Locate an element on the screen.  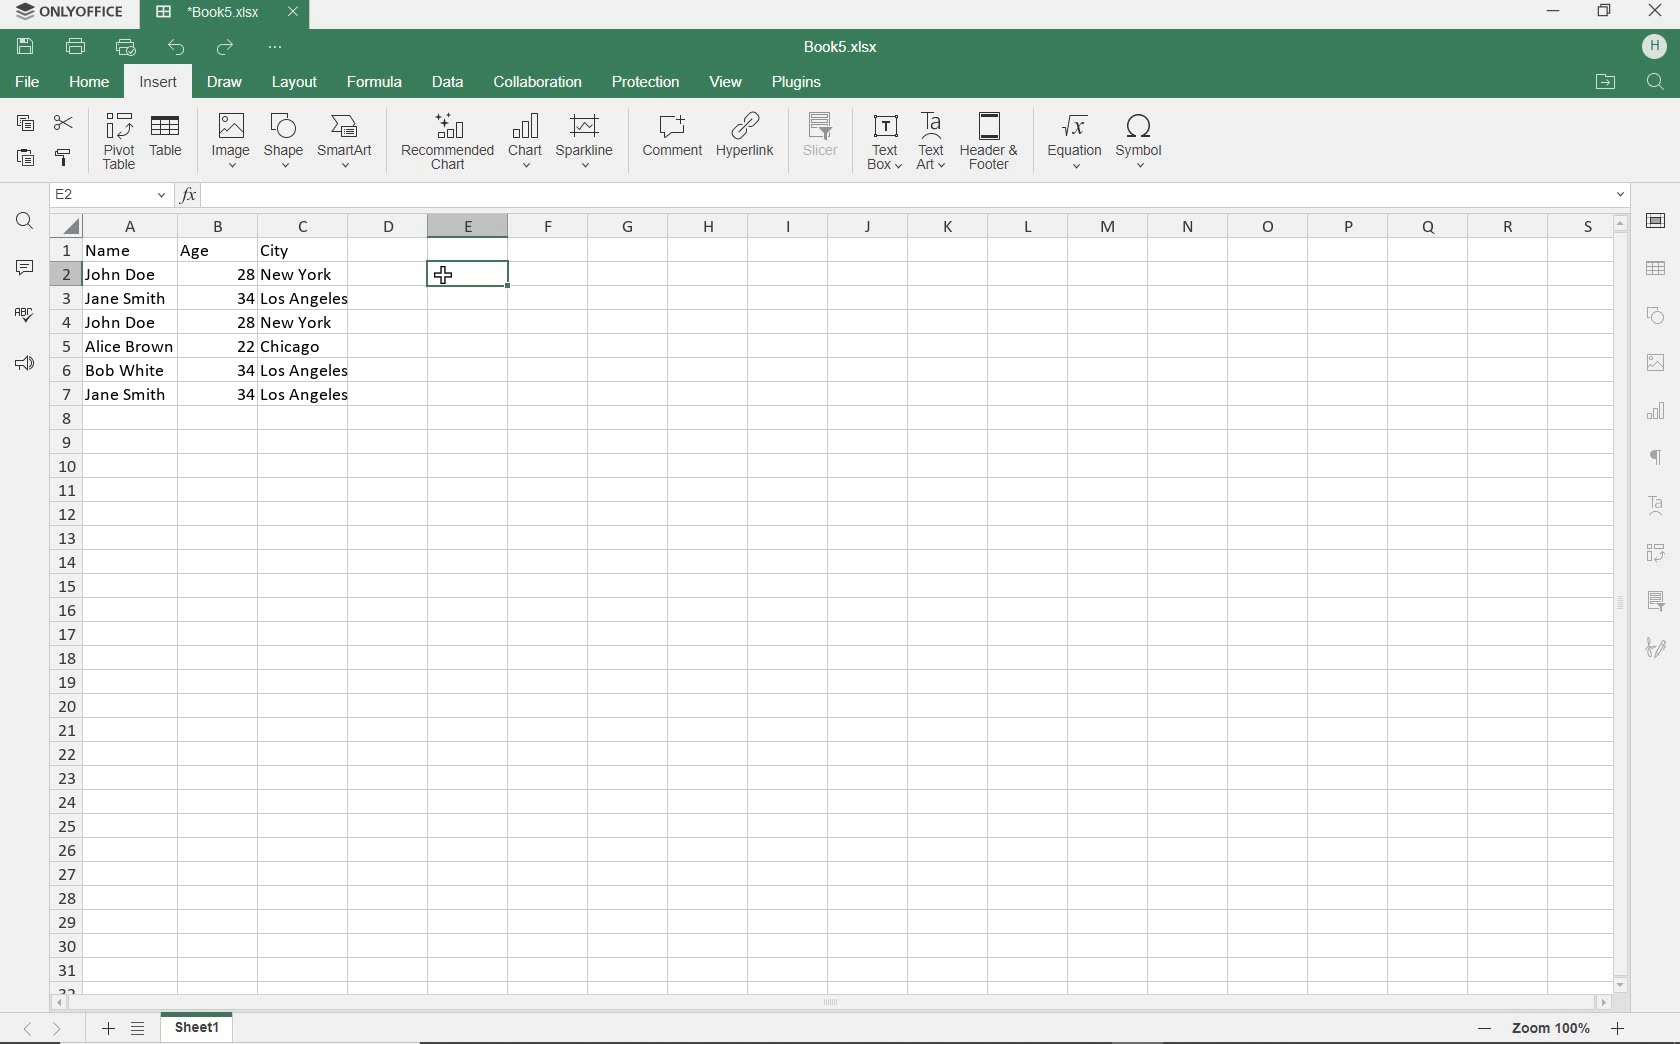
NAME MANAGER is located at coordinates (107, 195).